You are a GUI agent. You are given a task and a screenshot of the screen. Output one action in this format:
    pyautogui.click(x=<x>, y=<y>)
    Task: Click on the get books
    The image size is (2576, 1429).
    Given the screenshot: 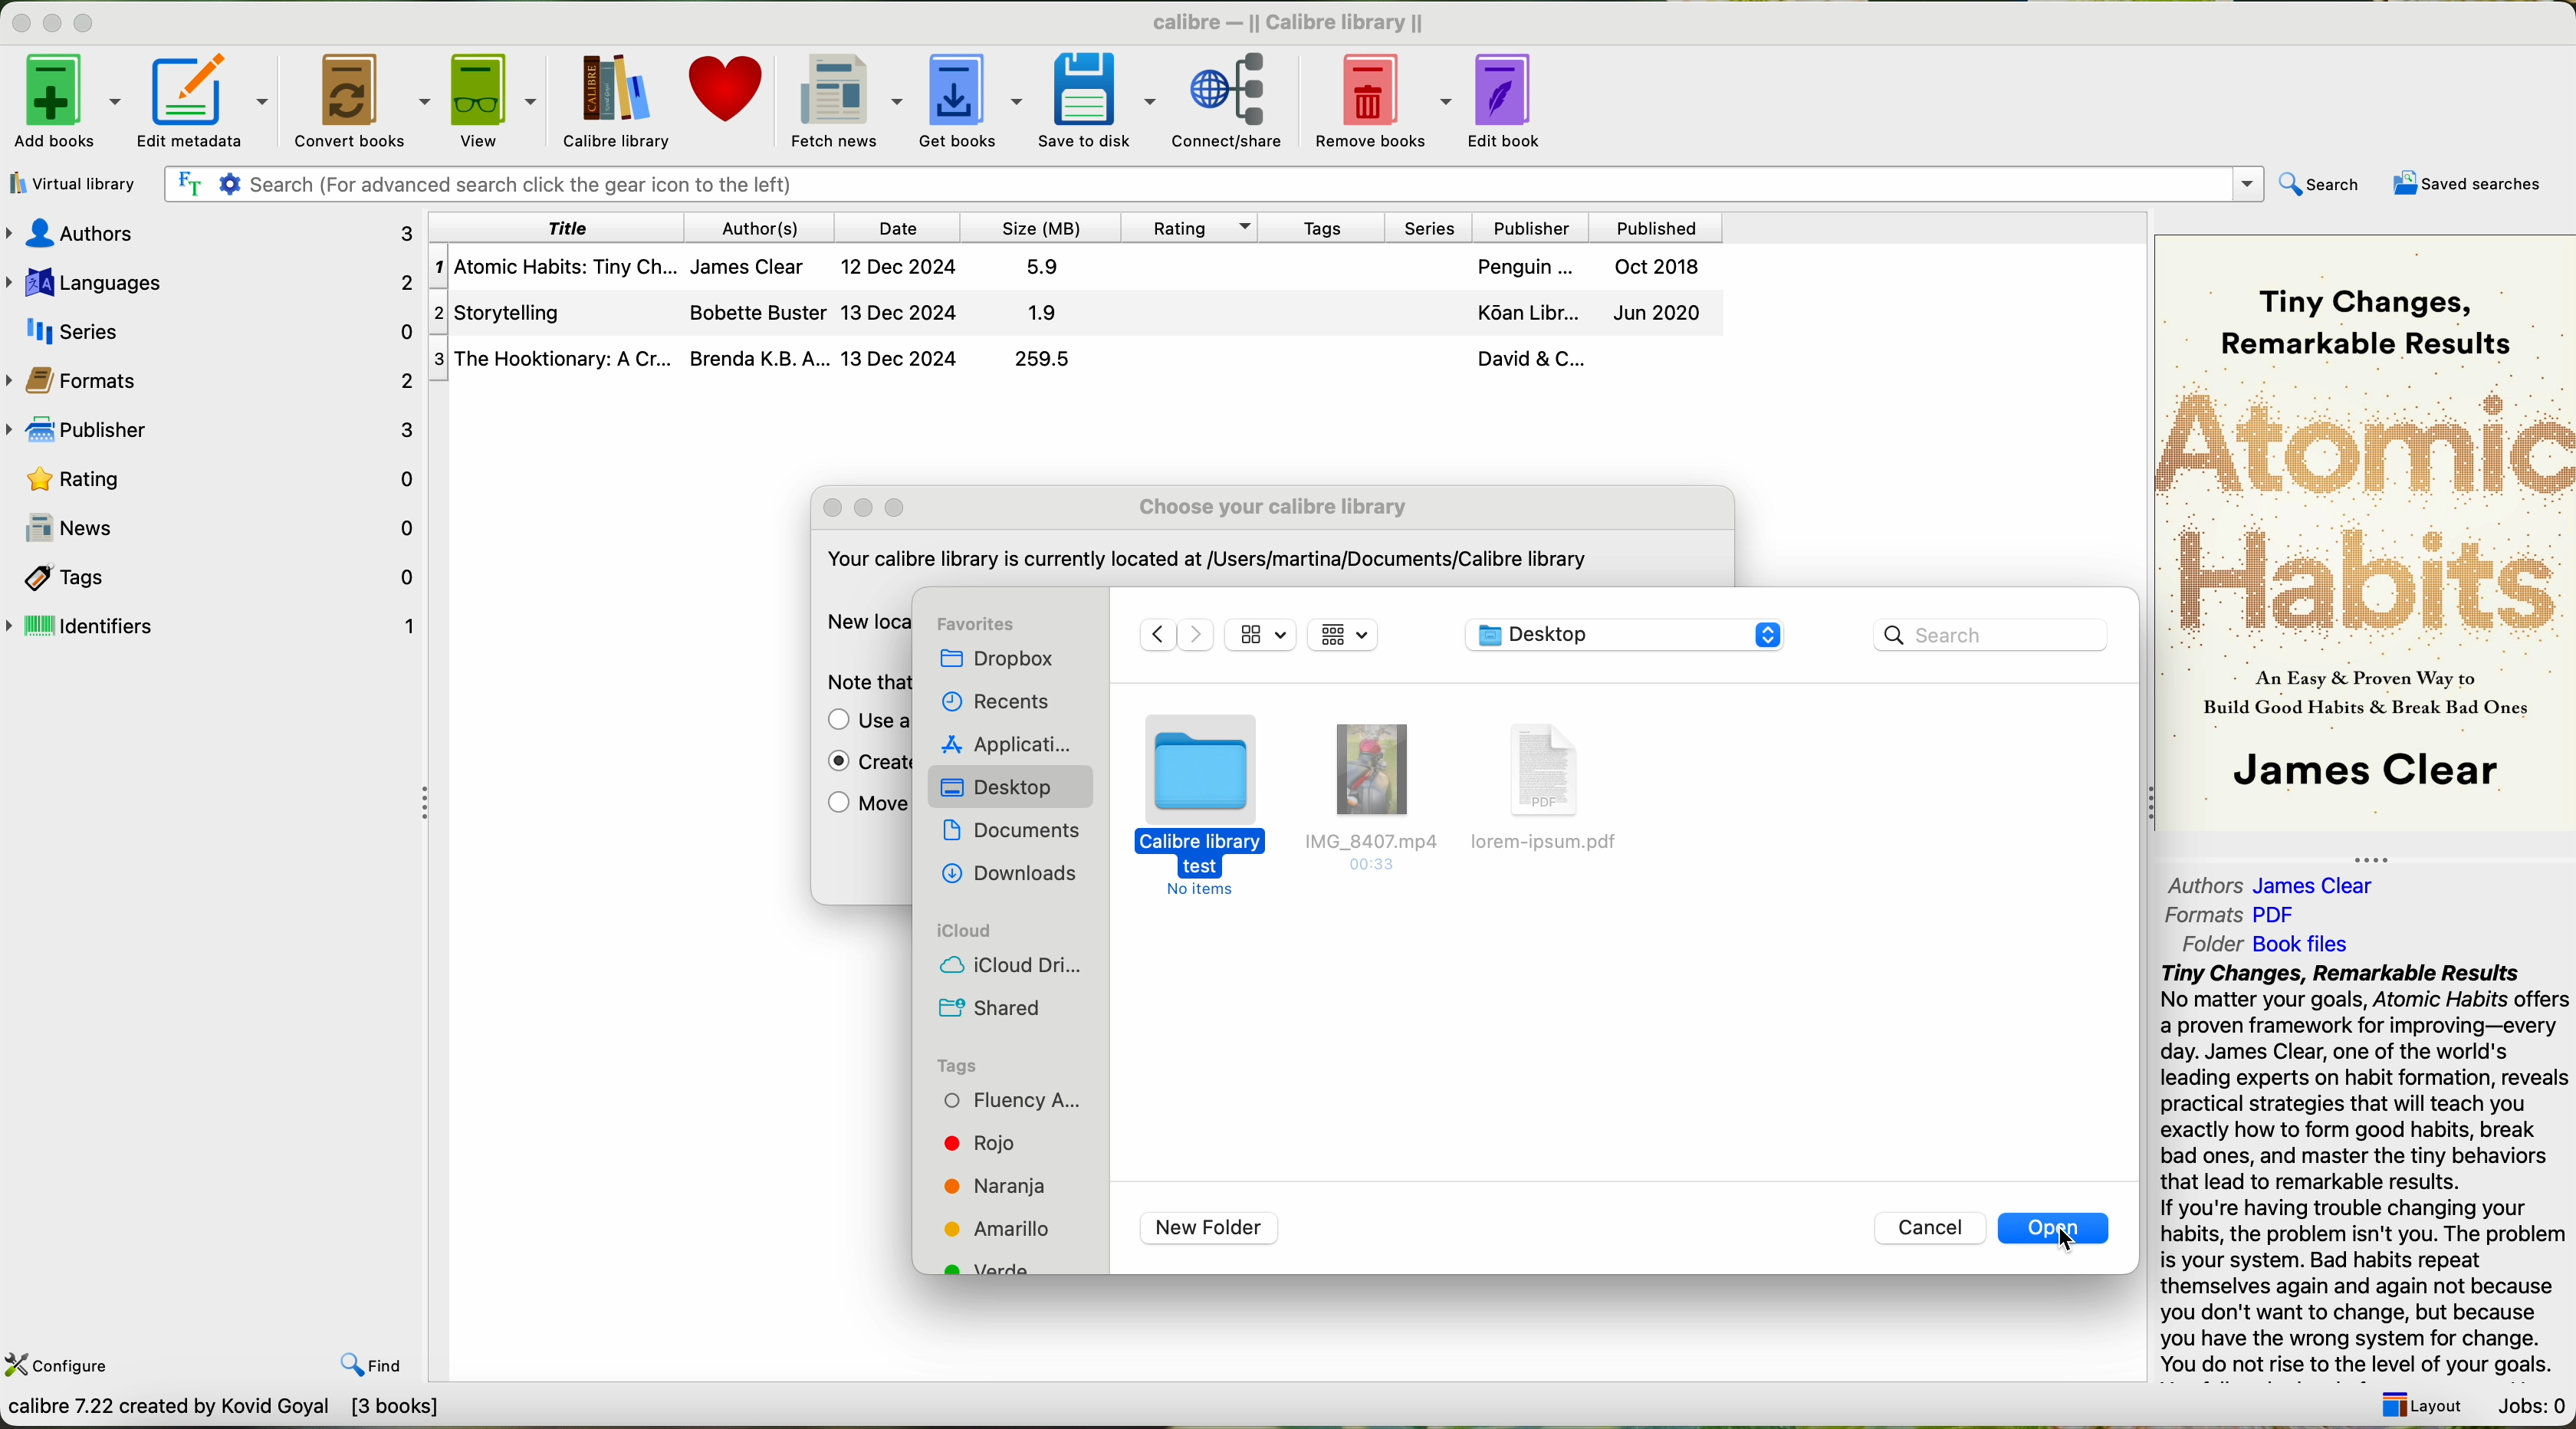 What is the action you would take?
    pyautogui.click(x=969, y=99)
    